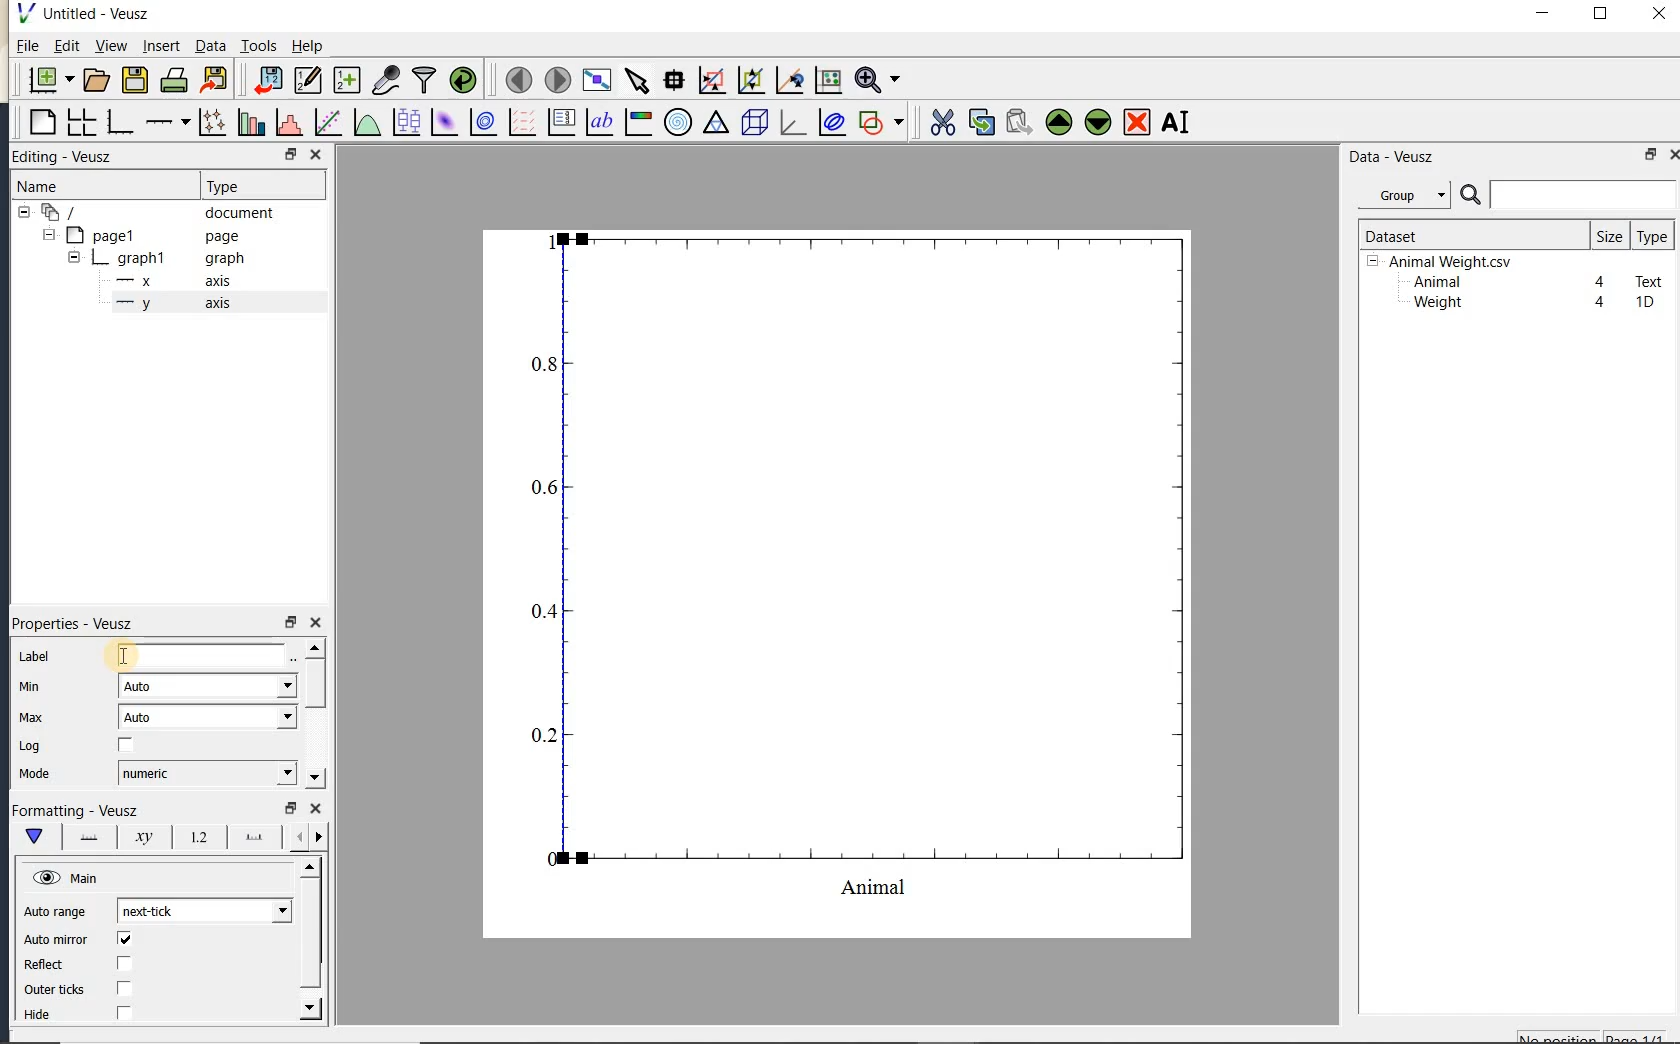 Image resolution: width=1680 pixels, height=1044 pixels. What do you see at coordinates (118, 655) in the screenshot?
I see `cursor` at bounding box center [118, 655].